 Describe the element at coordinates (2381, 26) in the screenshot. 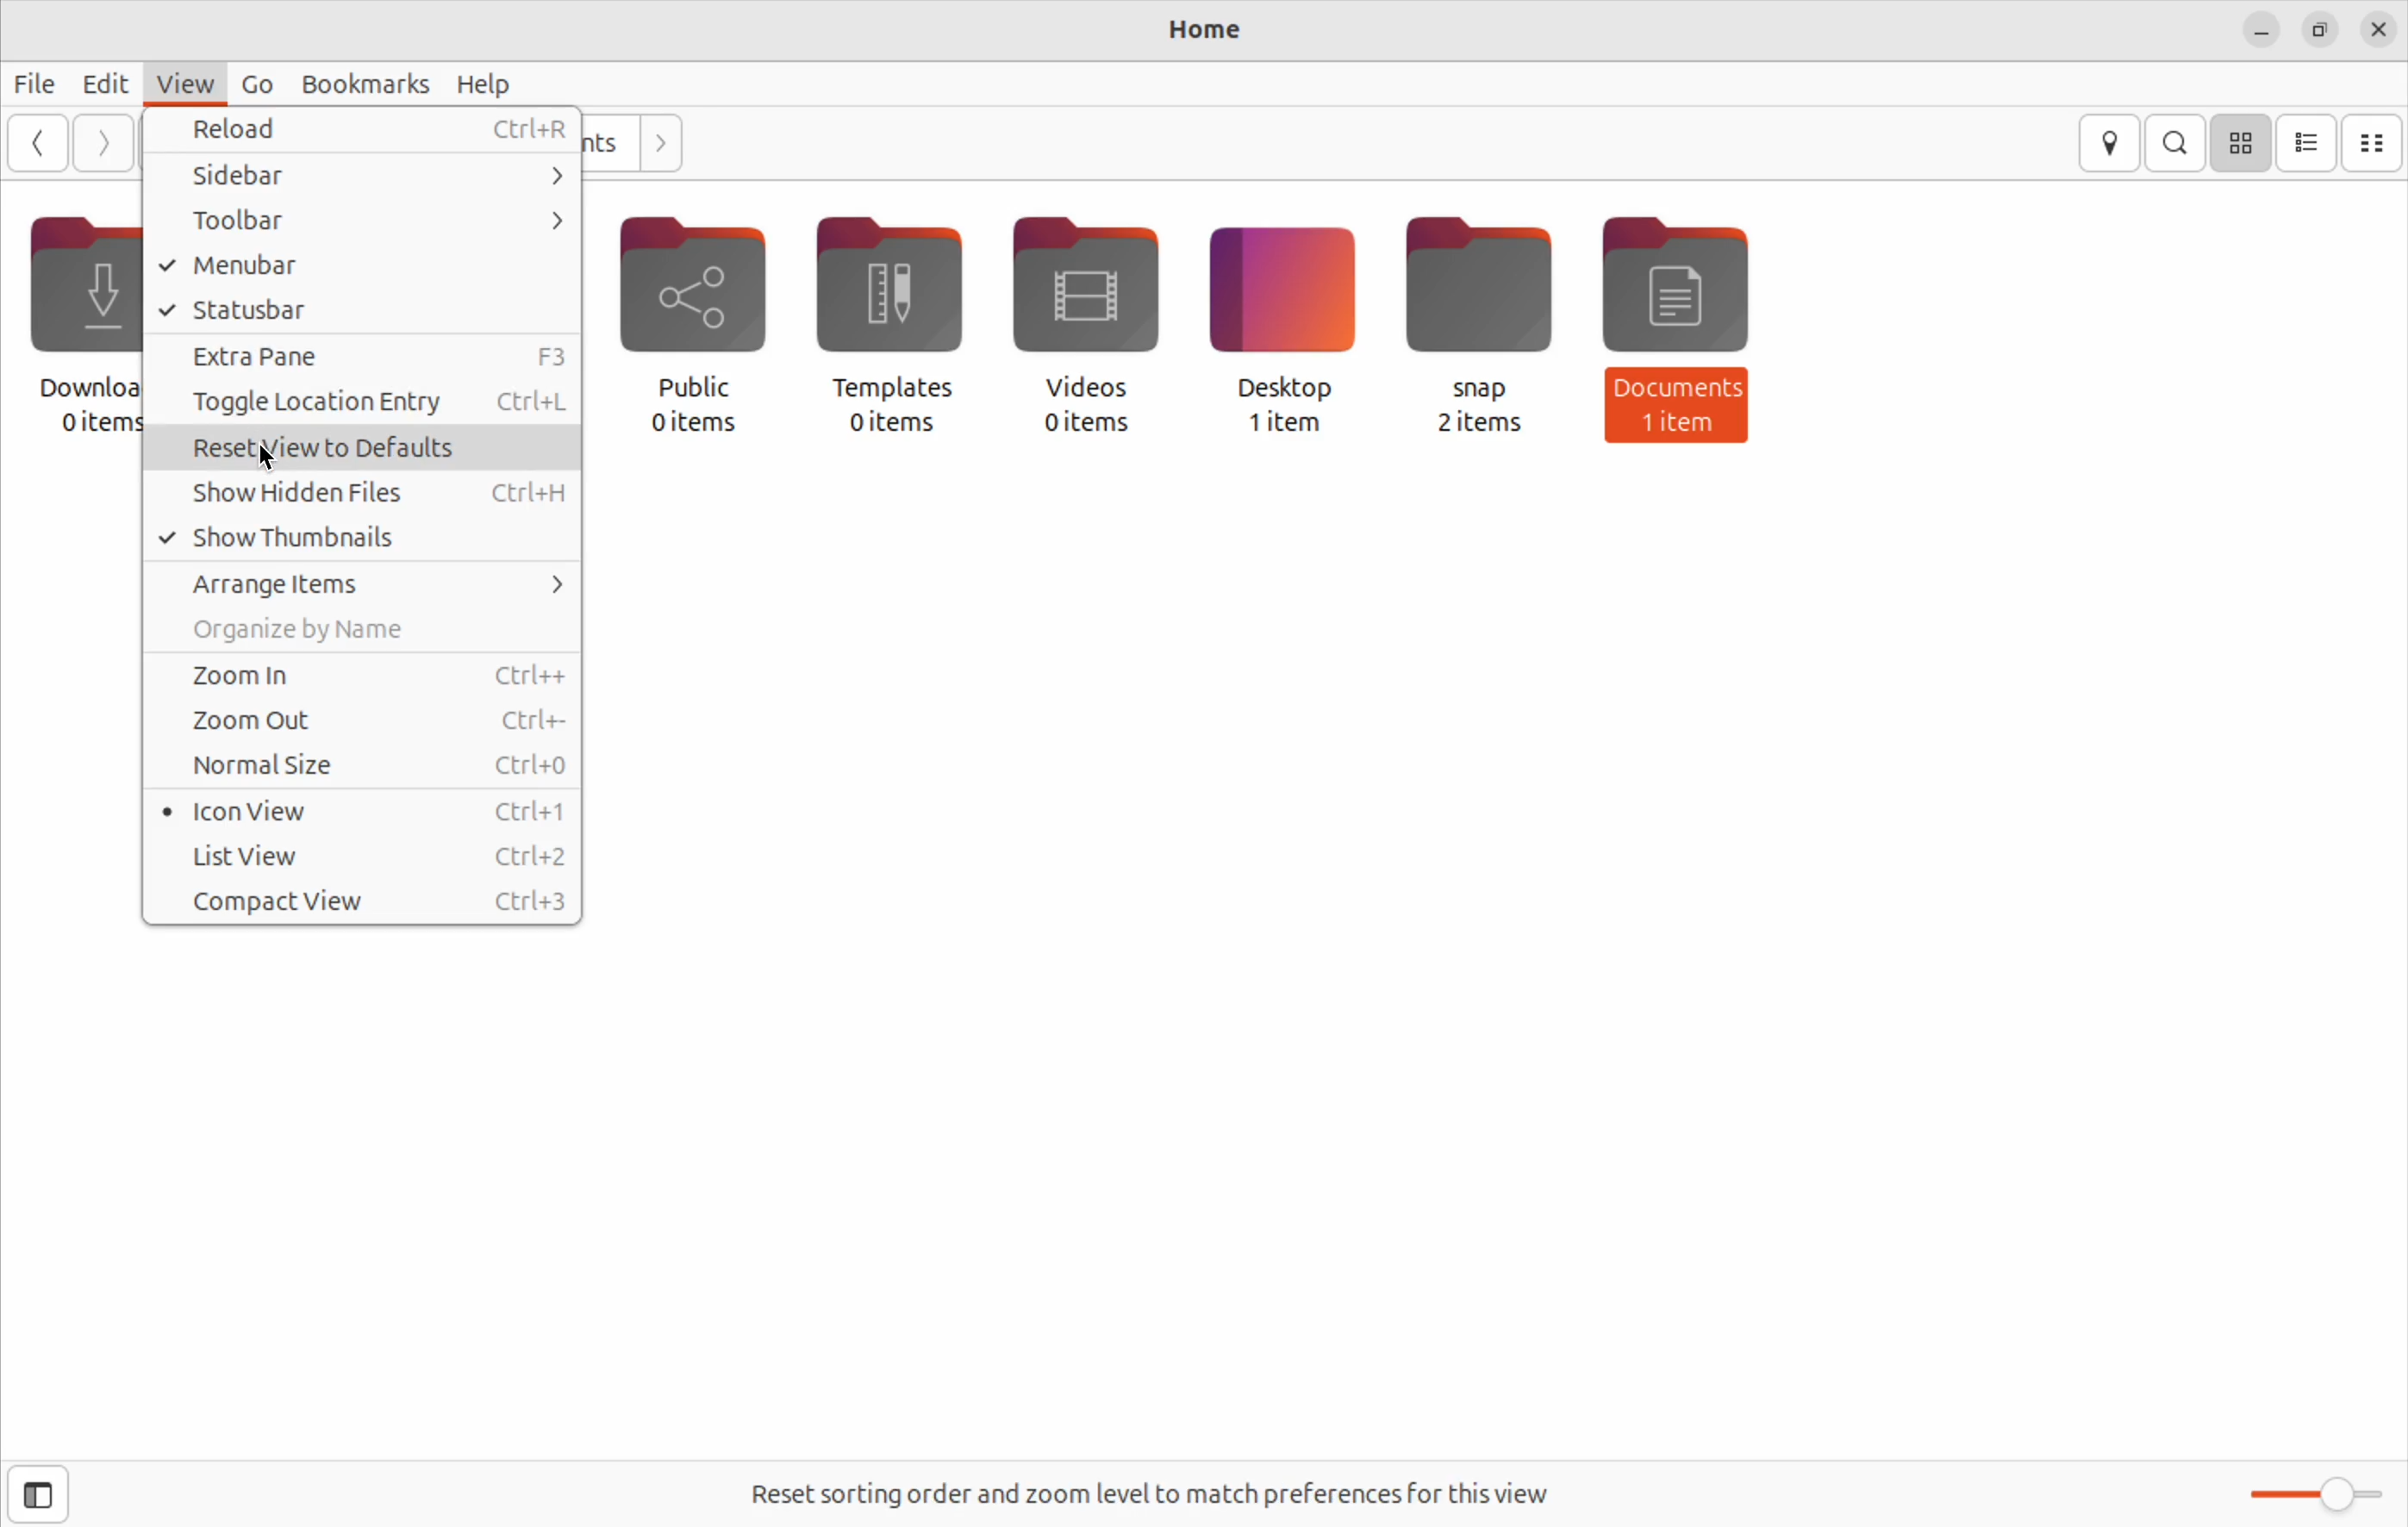

I see `close` at that location.